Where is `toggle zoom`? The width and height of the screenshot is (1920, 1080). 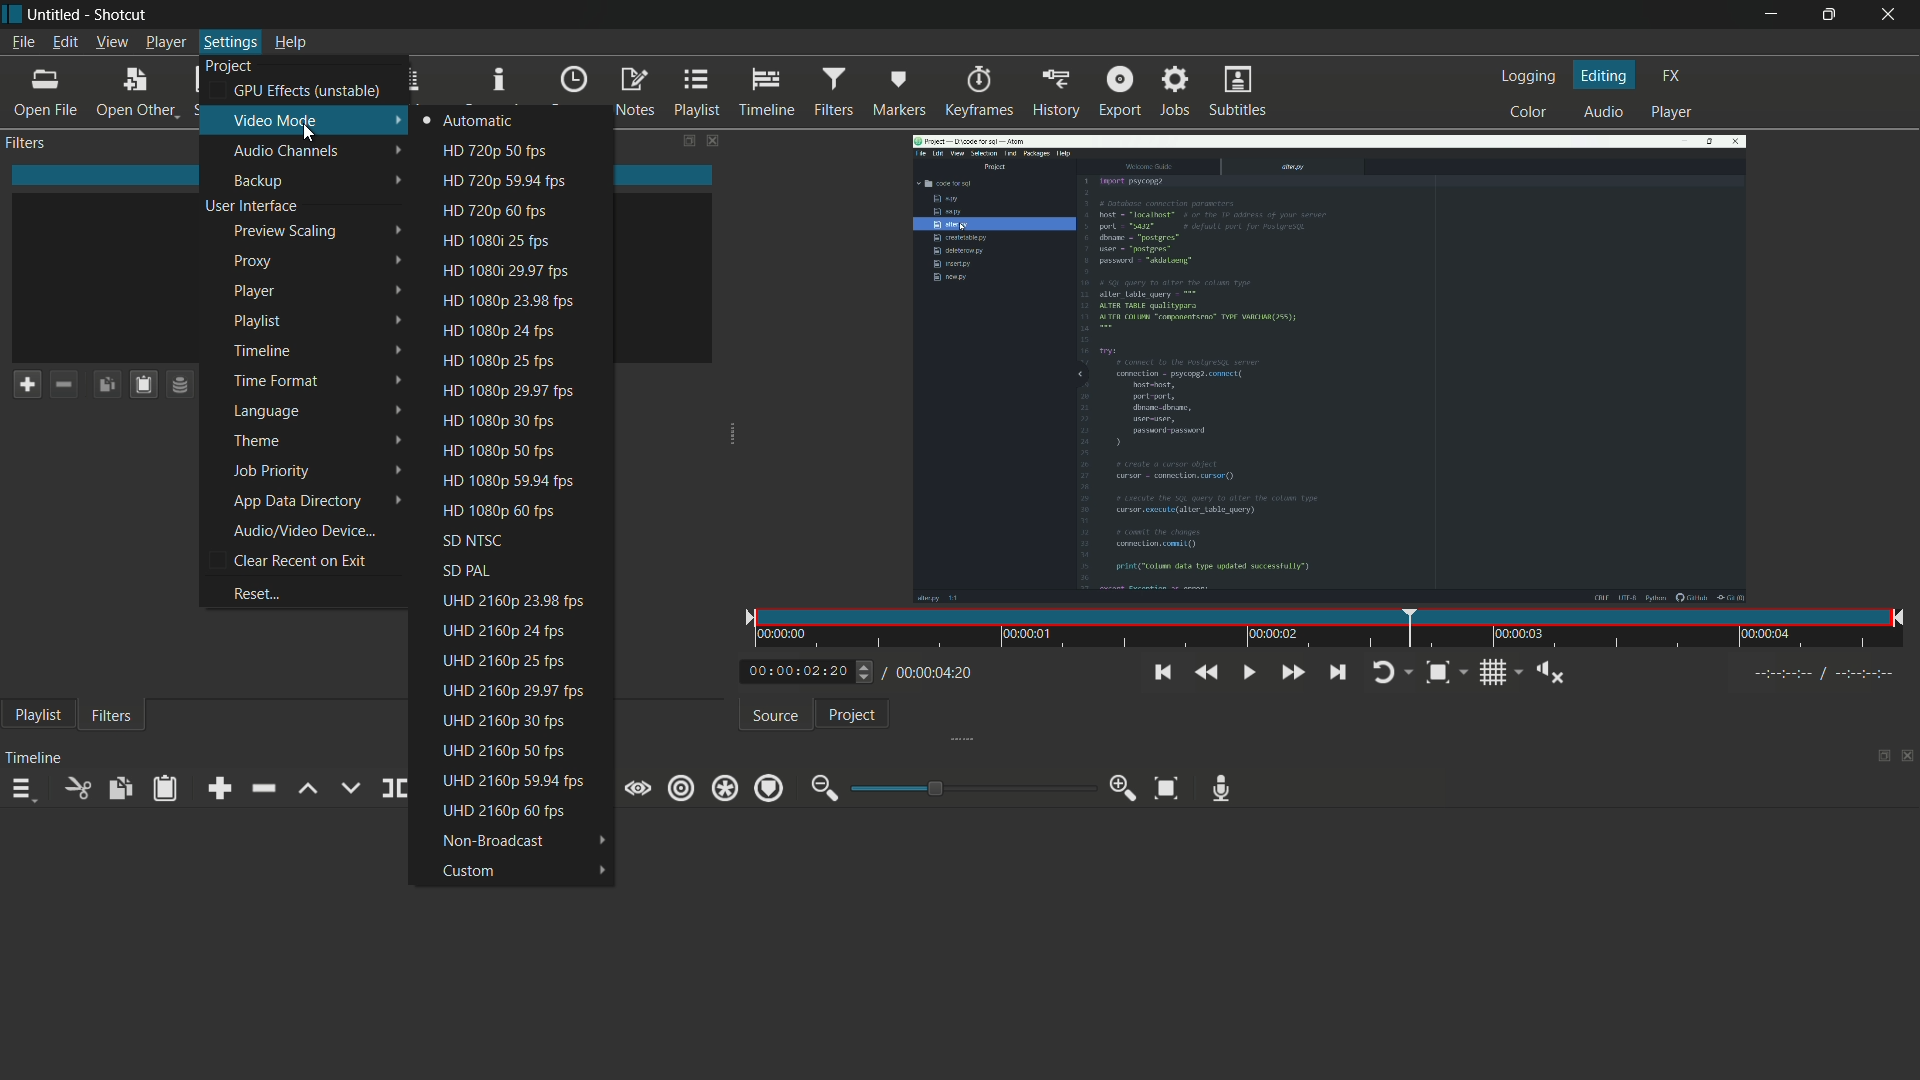
toggle zoom is located at coordinates (1446, 672).